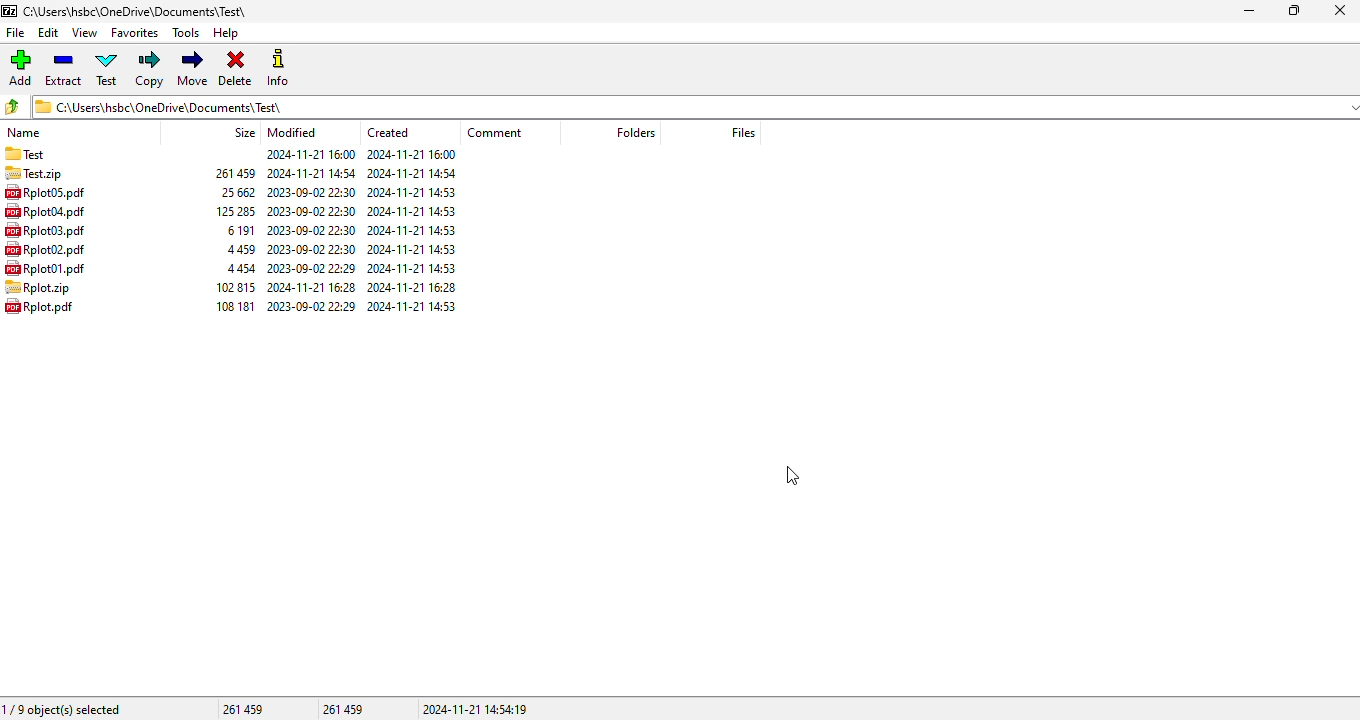 The height and width of the screenshot is (720, 1360). What do you see at coordinates (44, 211) in the screenshot?
I see `file name` at bounding box center [44, 211].